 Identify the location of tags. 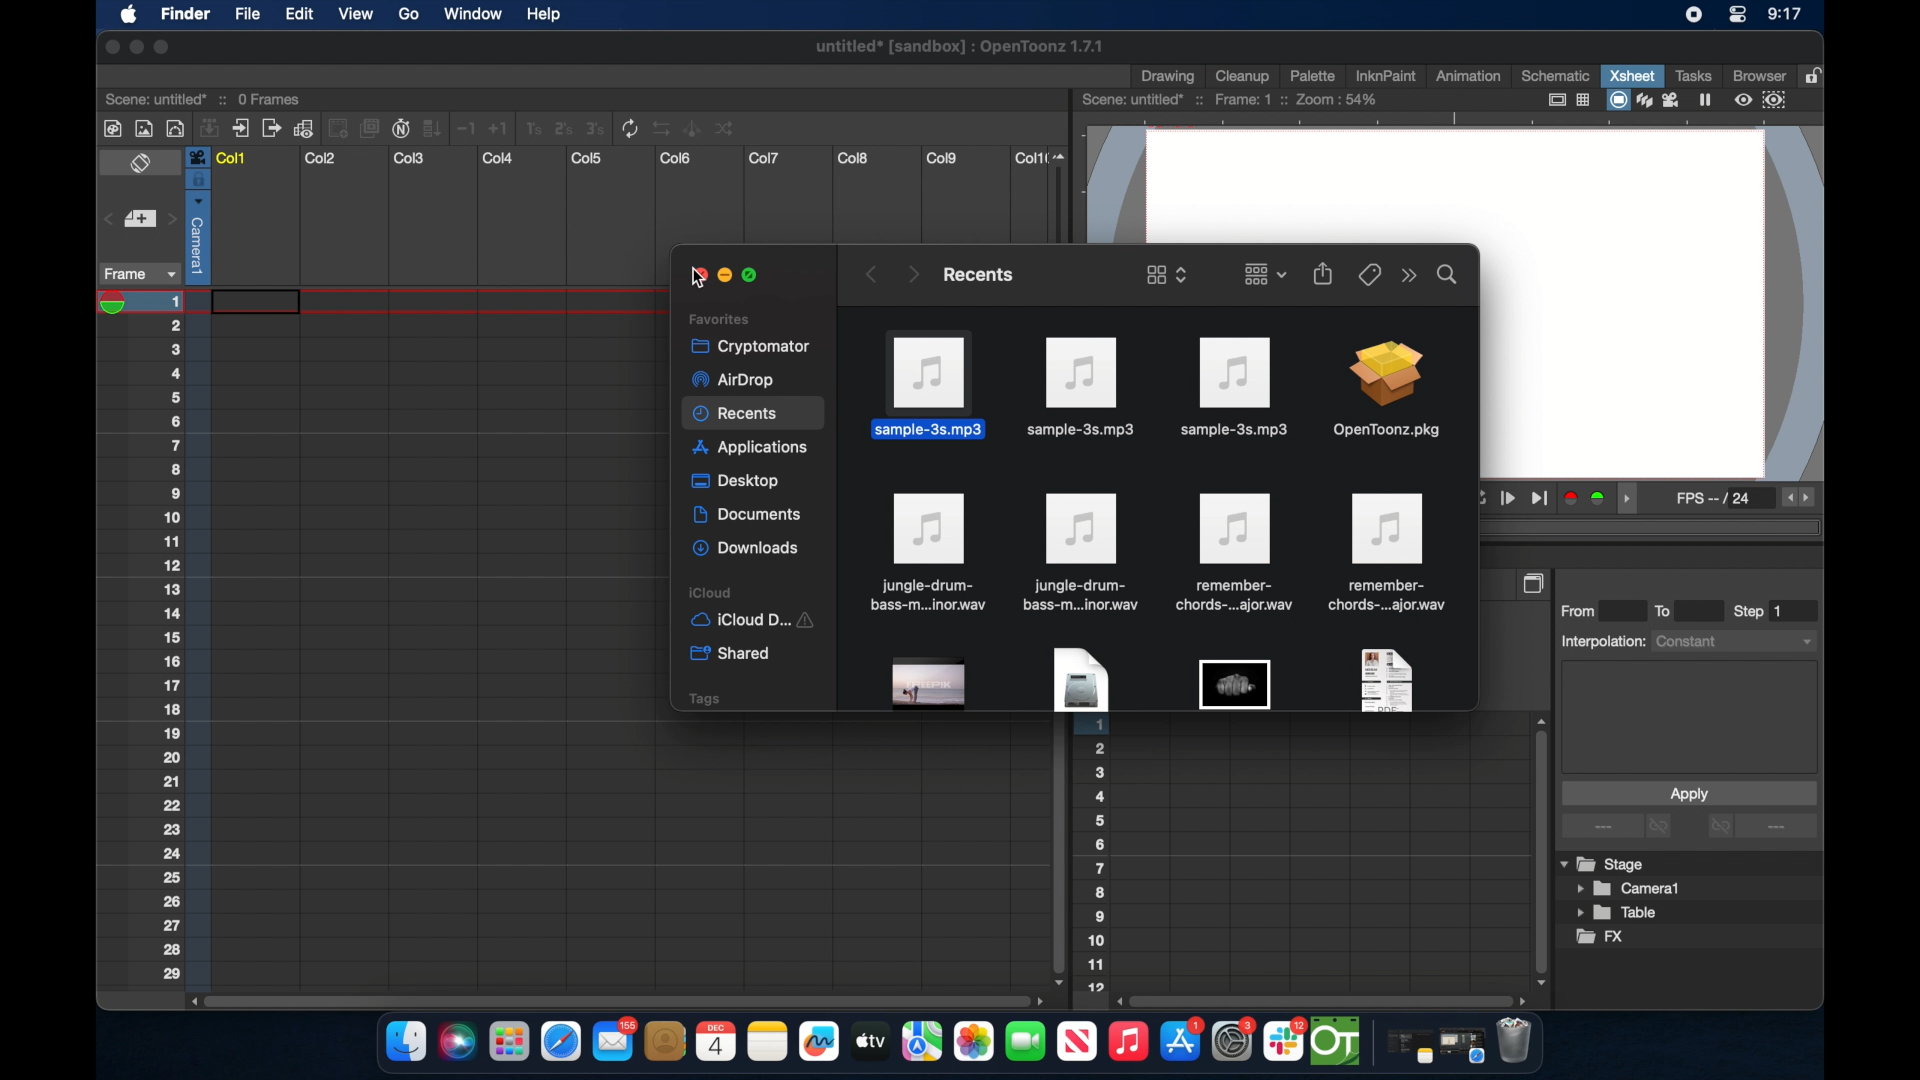
(703, 698).